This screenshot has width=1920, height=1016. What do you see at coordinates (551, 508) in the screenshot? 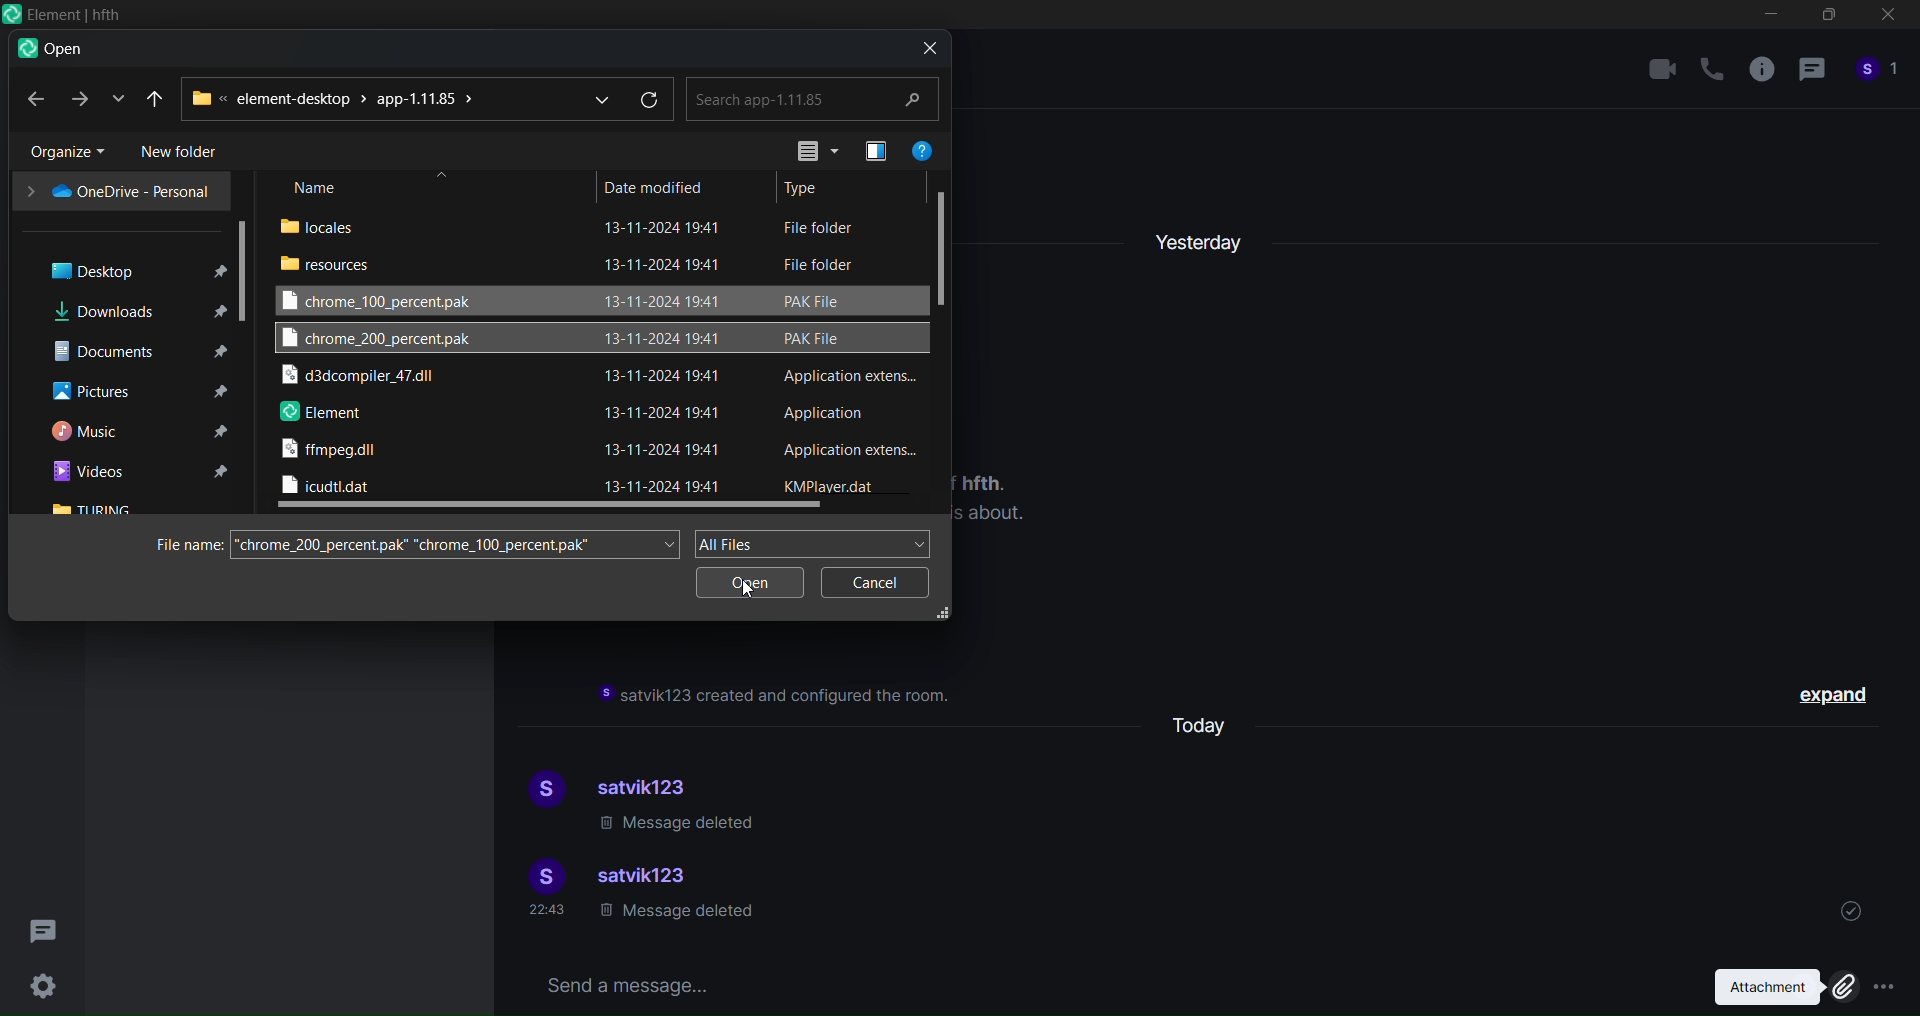
I see `horizontal scroll bar` at bounding box center [551, 508].